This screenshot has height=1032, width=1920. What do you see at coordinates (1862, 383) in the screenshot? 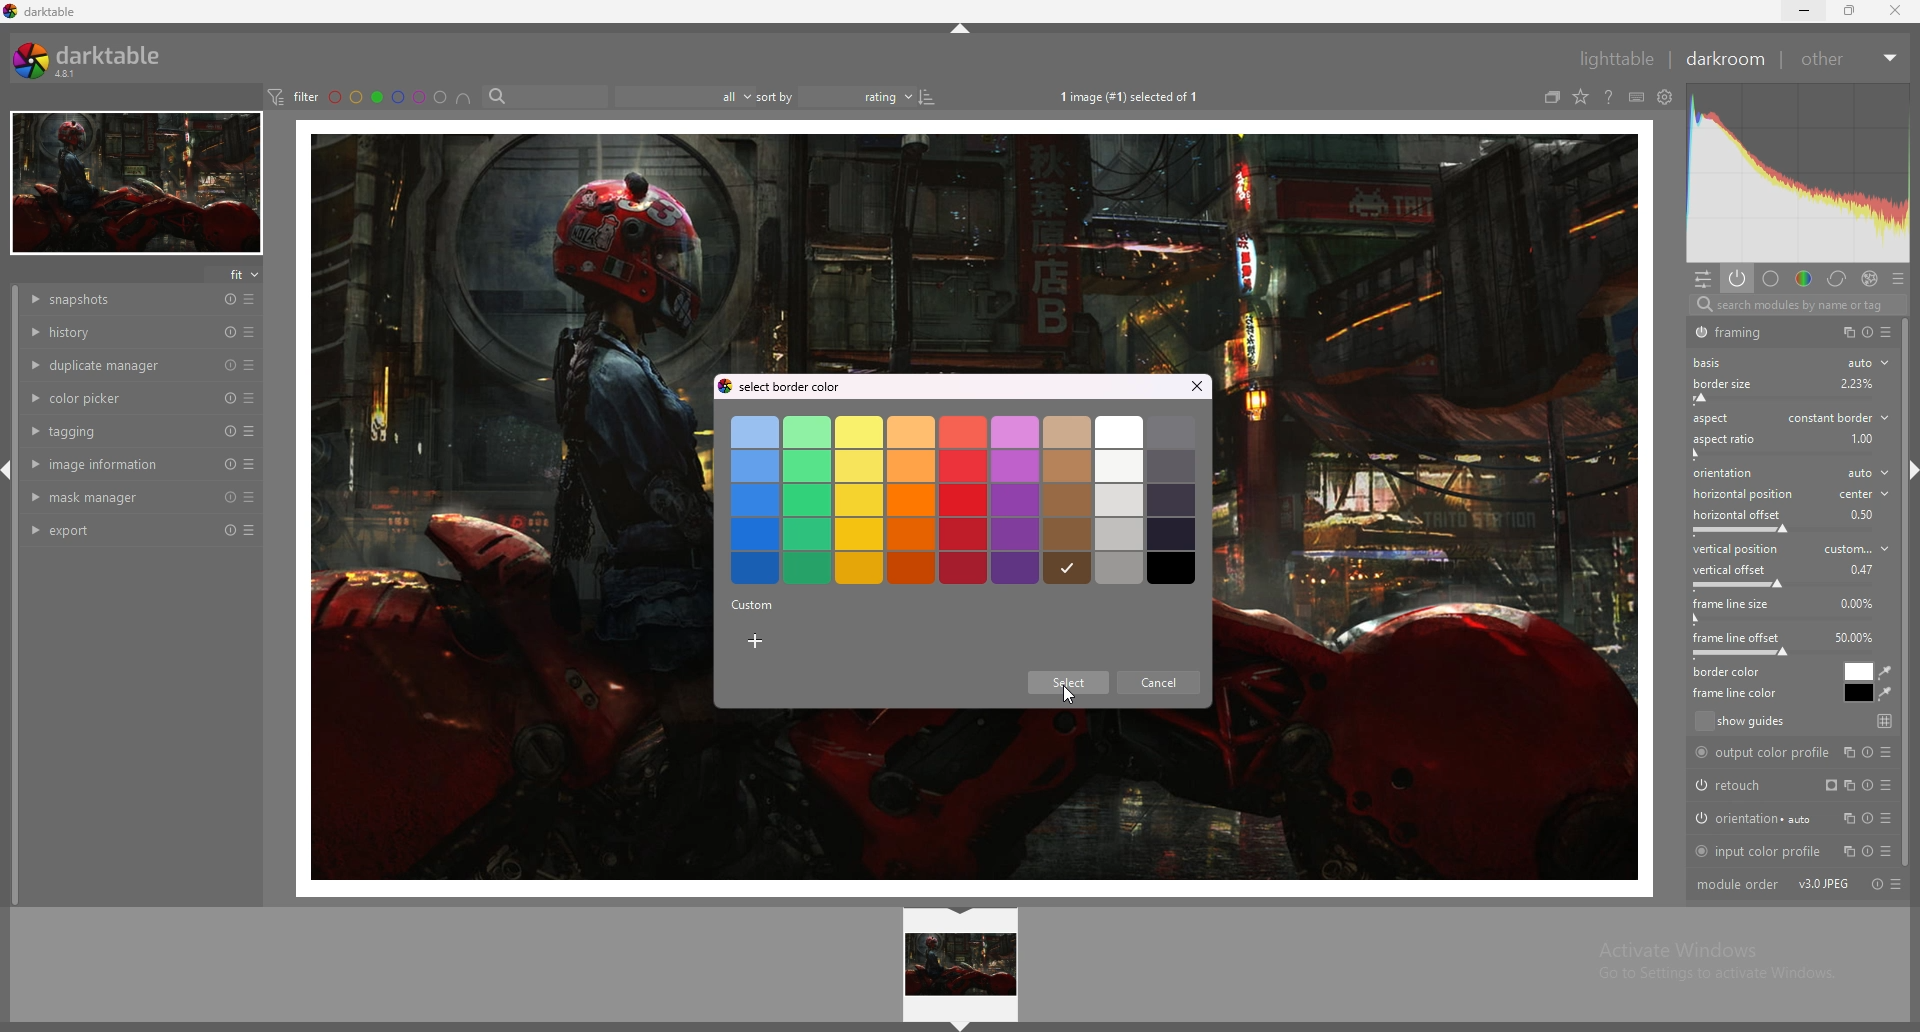
I see `` at bounding box center [1862, 383].